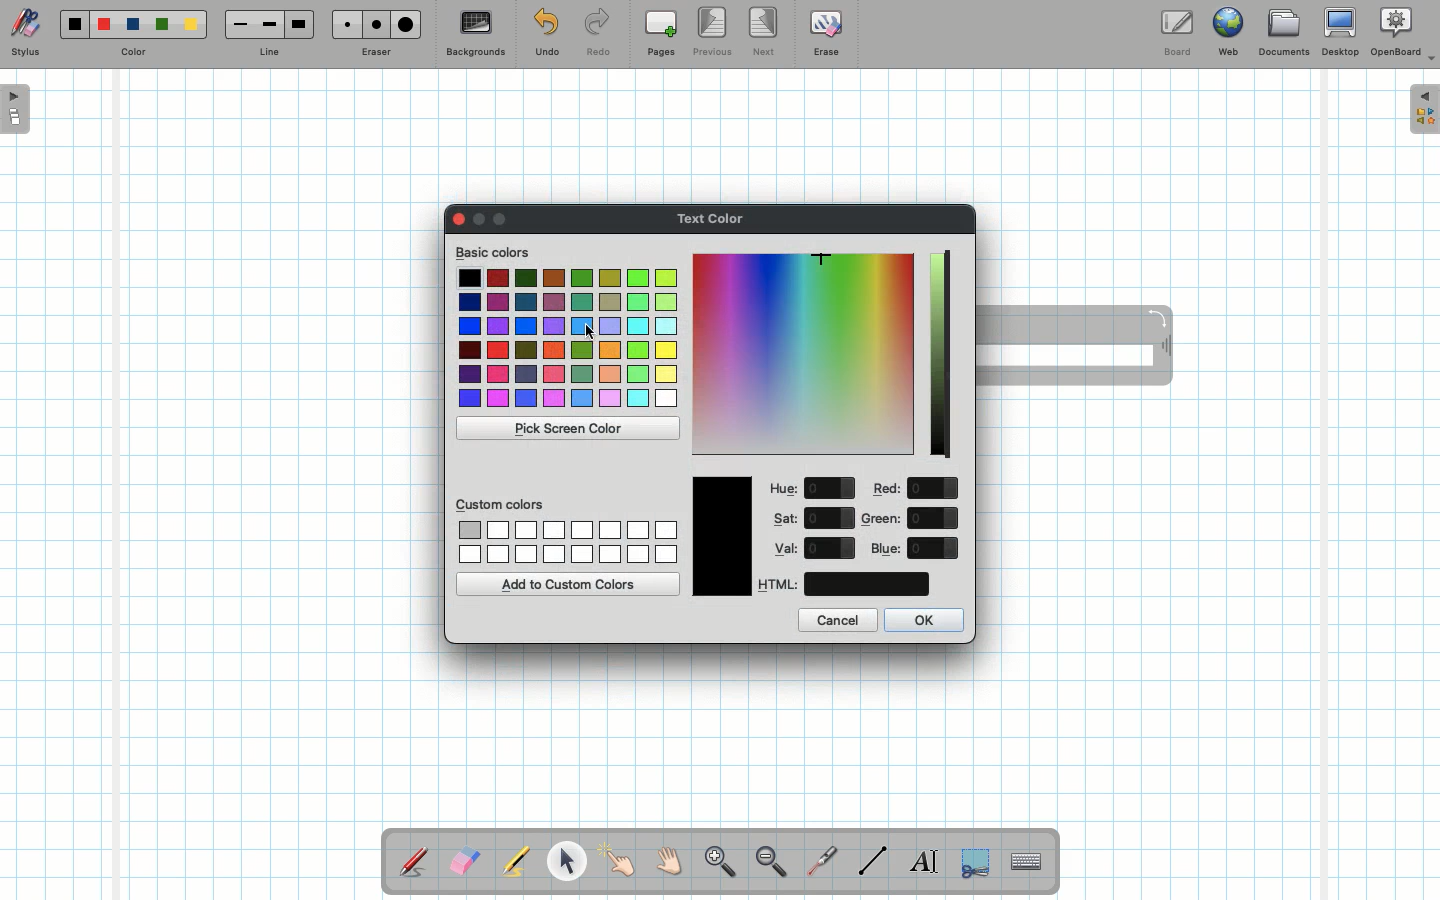  I want to click on Pointer, so click(618, 861).